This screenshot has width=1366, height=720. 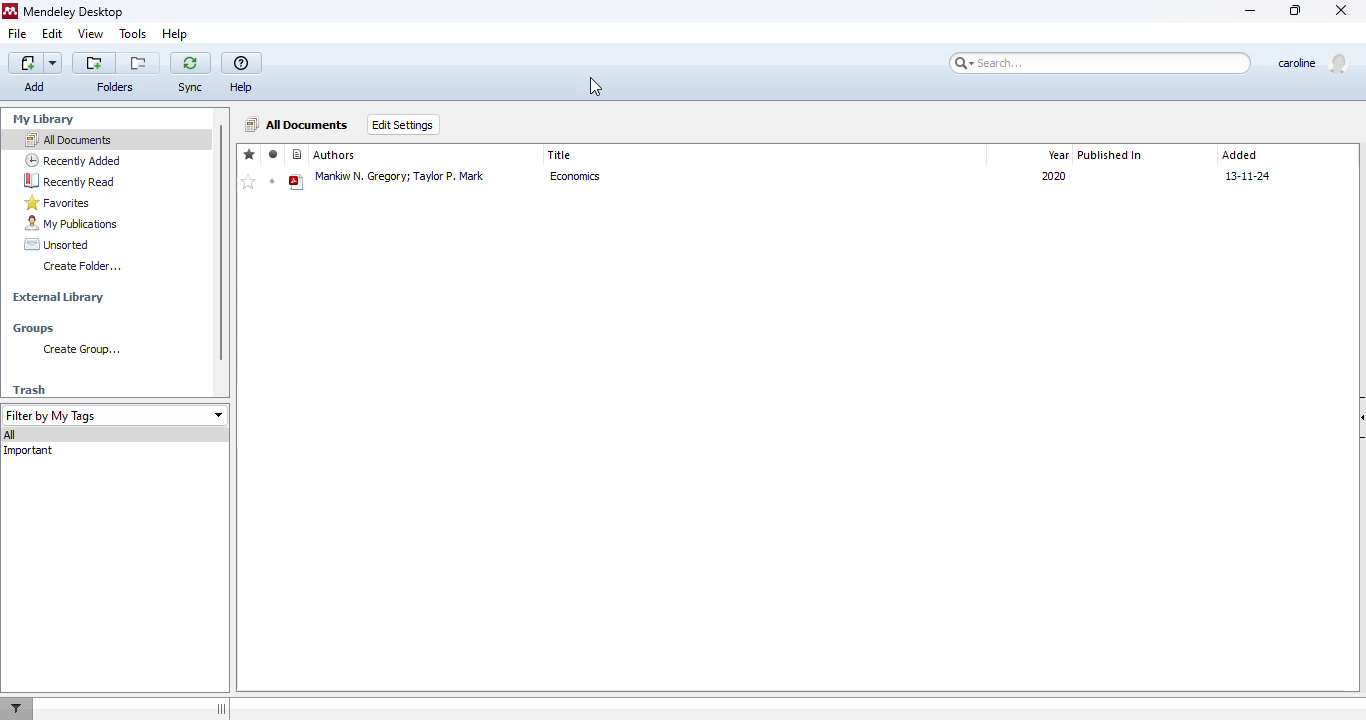 I want to click on help, so click(x=175, y=33).